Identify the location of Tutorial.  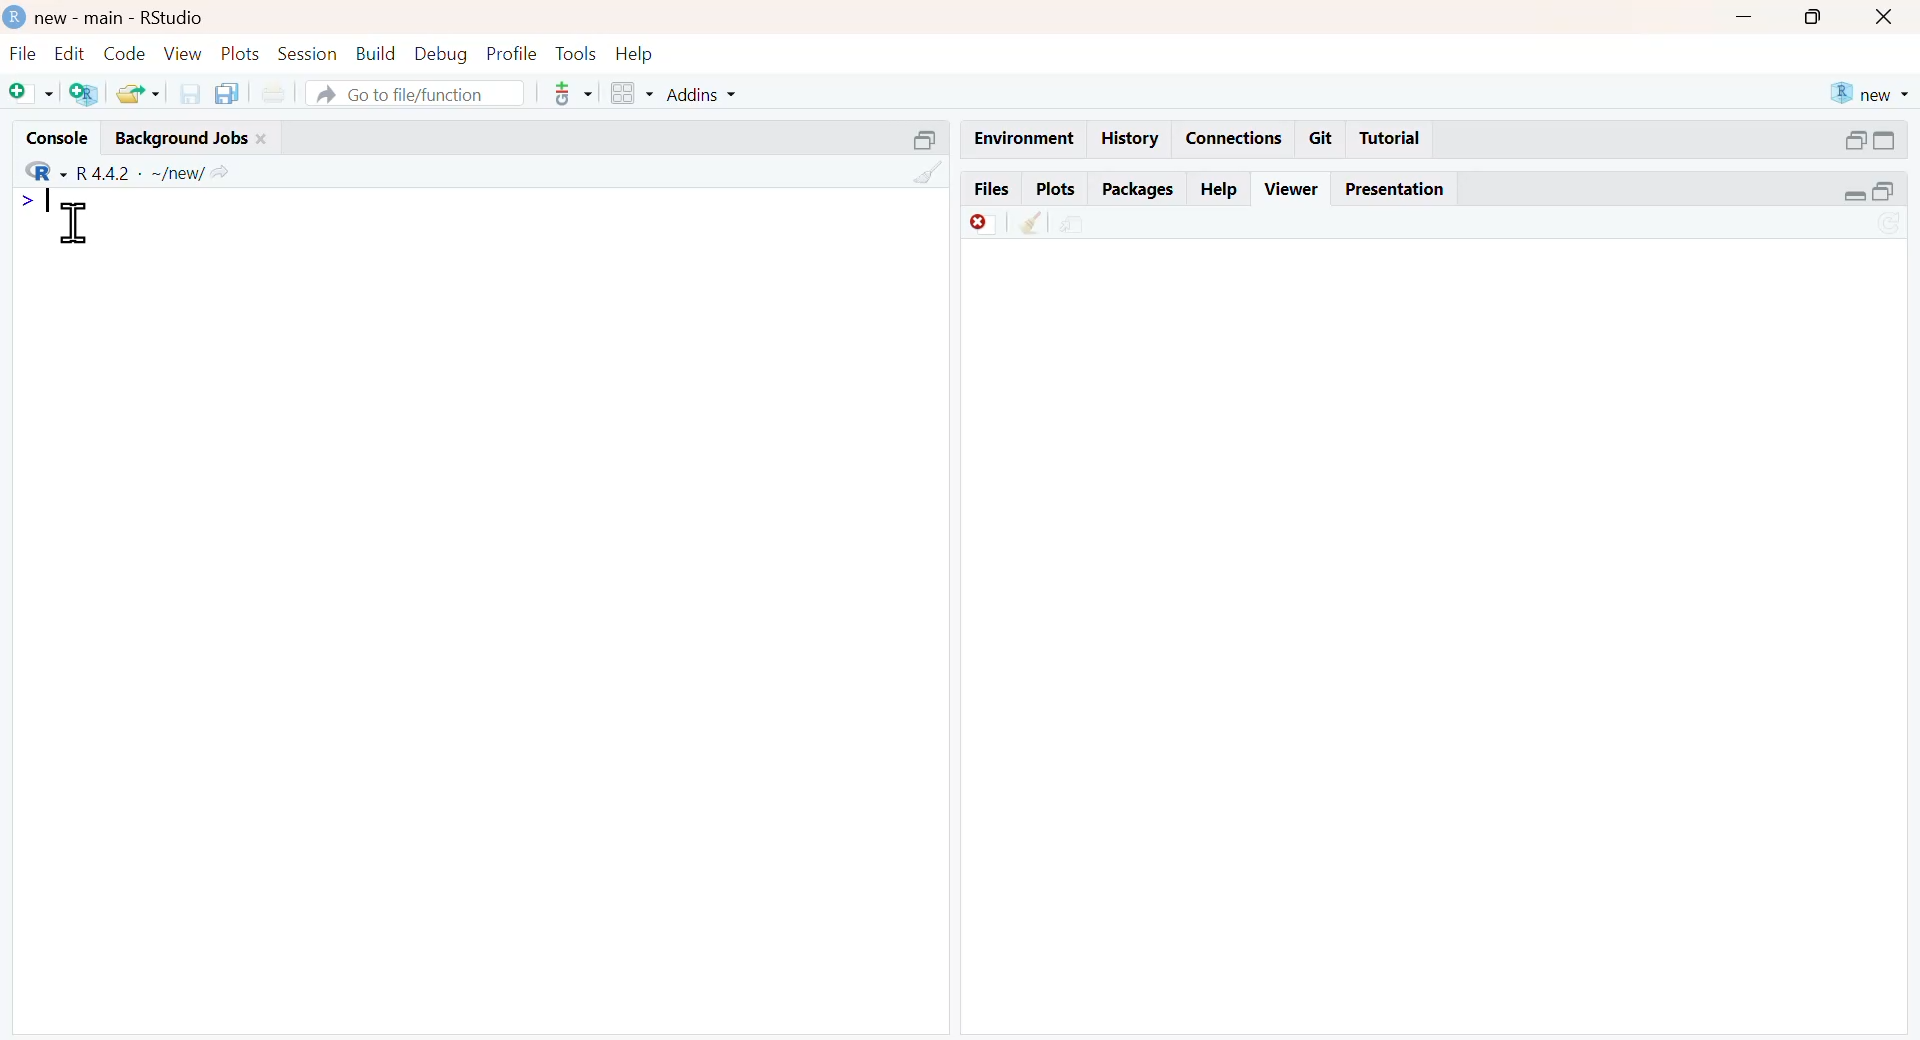
(1390, 137).